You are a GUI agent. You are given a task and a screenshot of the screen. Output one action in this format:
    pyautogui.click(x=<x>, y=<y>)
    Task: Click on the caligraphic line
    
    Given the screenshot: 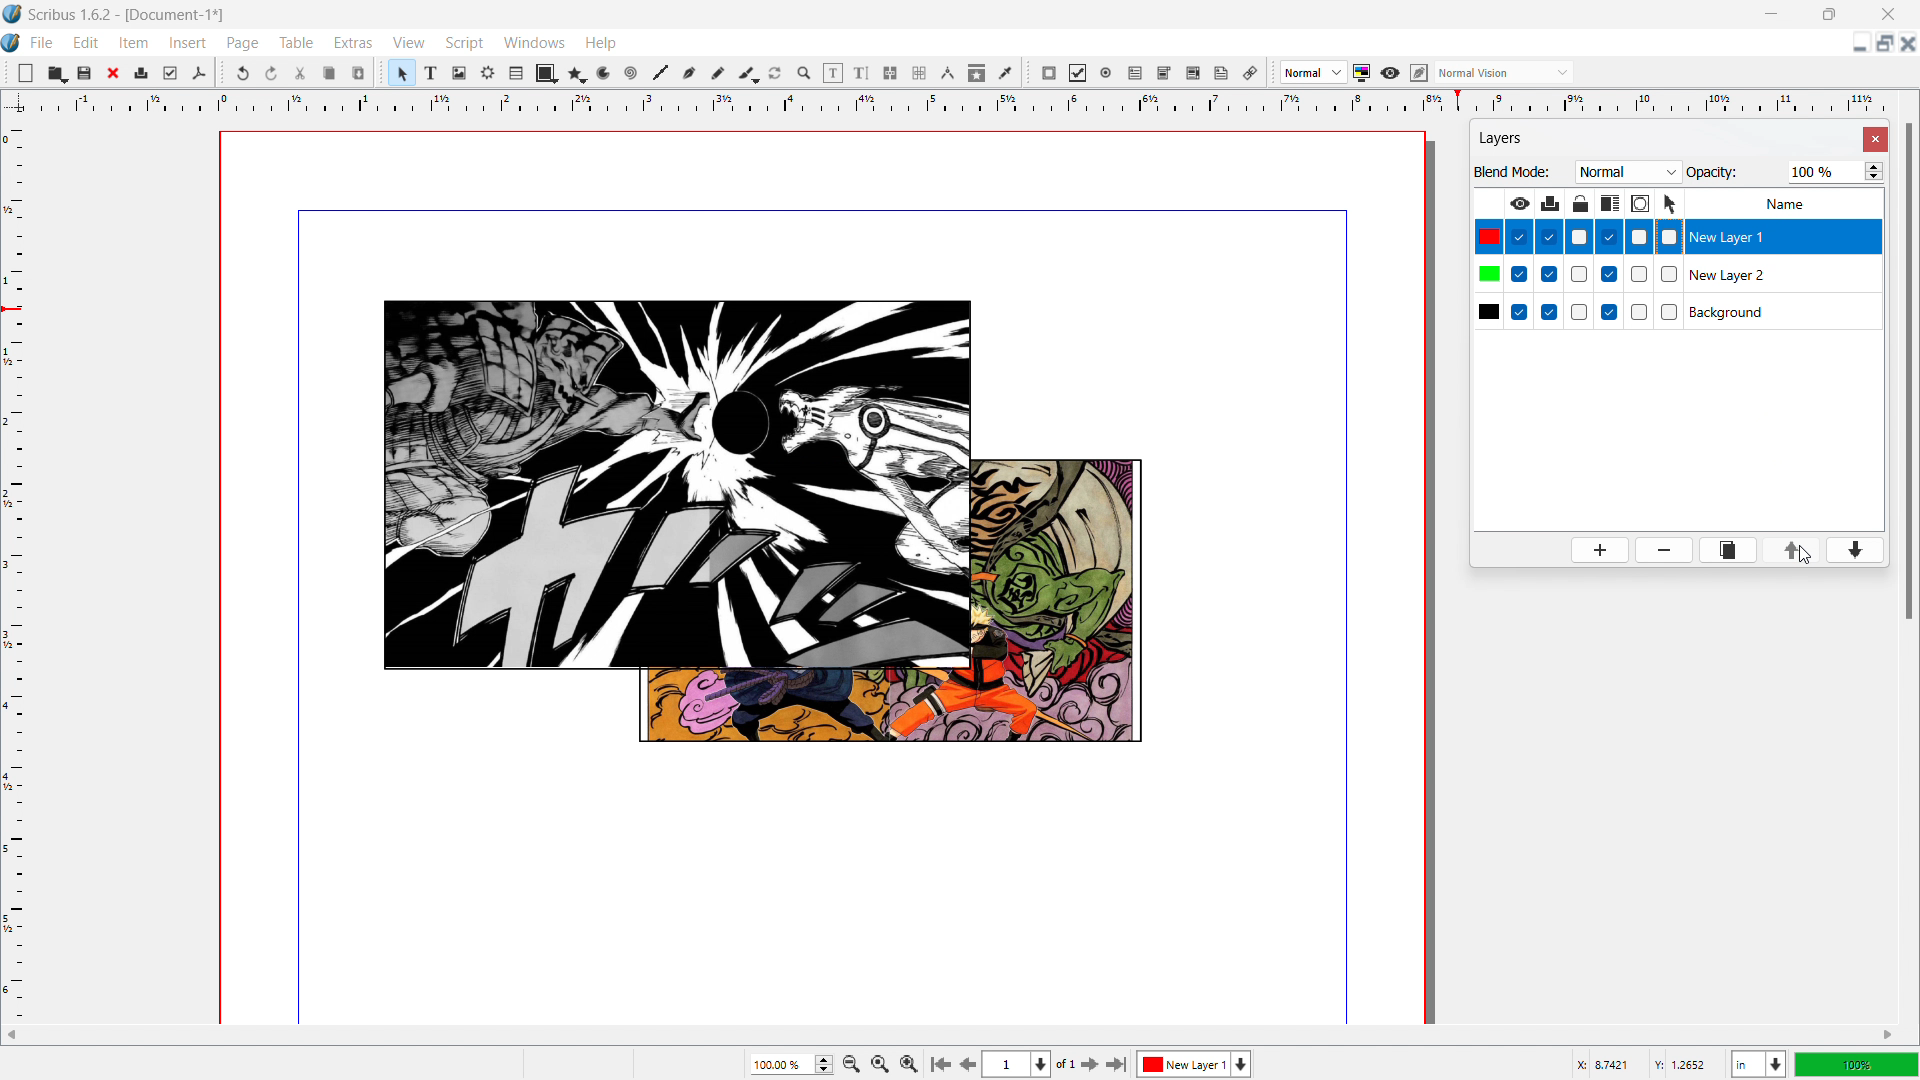 What is the action you would take?
    pyautogui.click(x=747, y=73)
    